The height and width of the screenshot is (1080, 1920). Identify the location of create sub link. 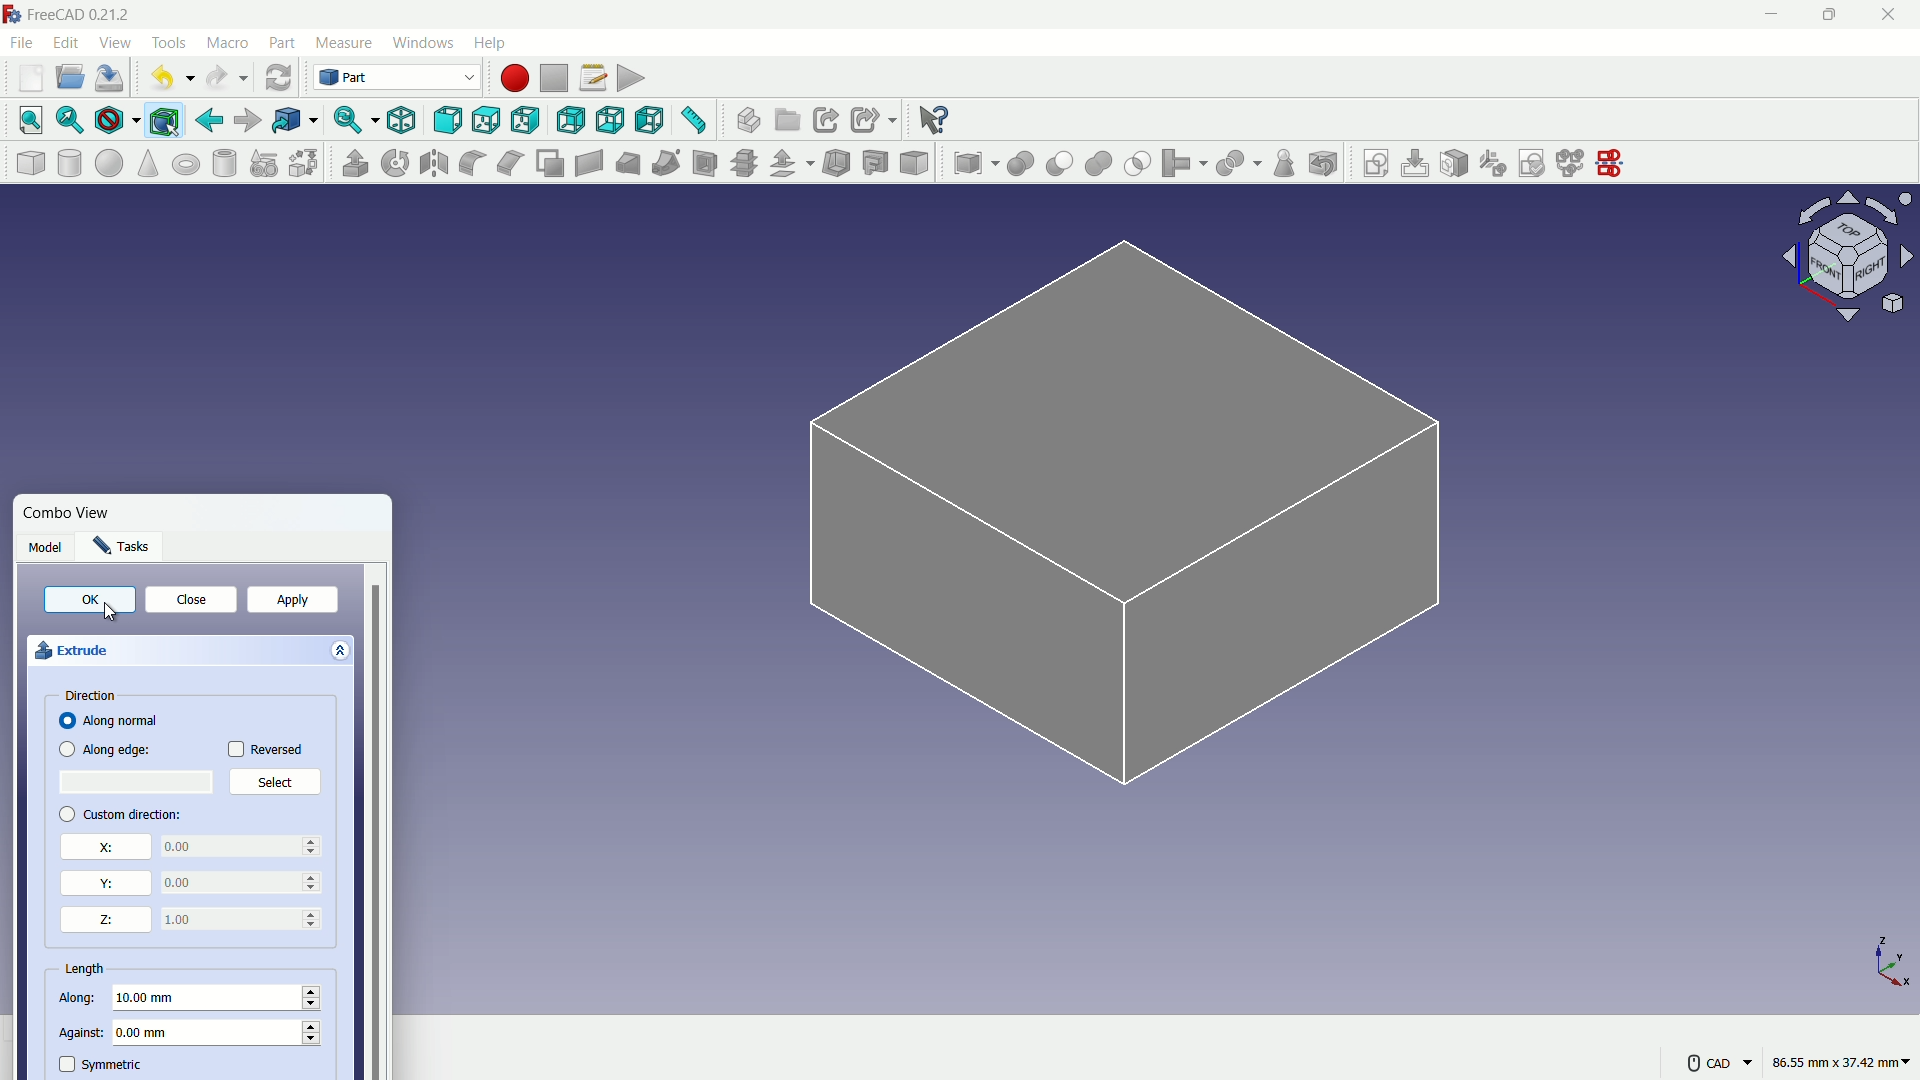
(873, 119).